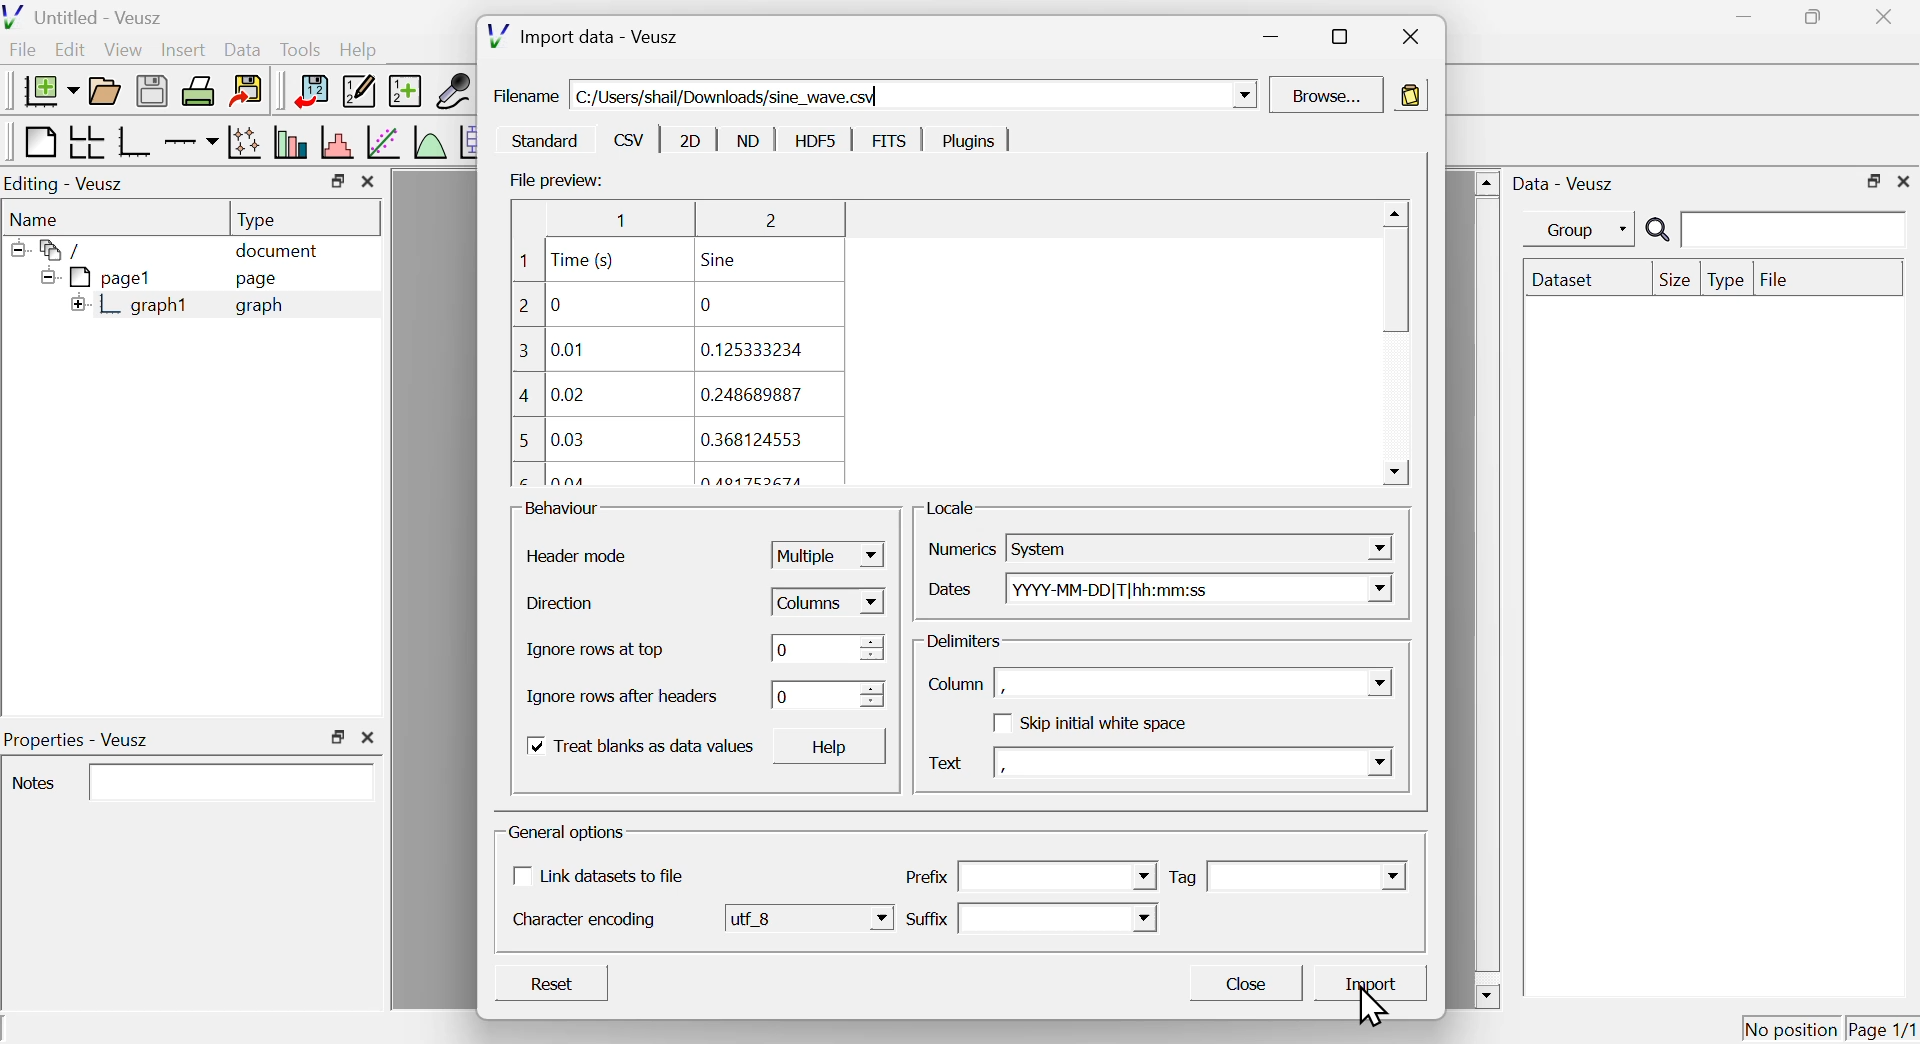 This screenshot has width=1920, height=1044. I want to click on print the document, so click(200, 91).